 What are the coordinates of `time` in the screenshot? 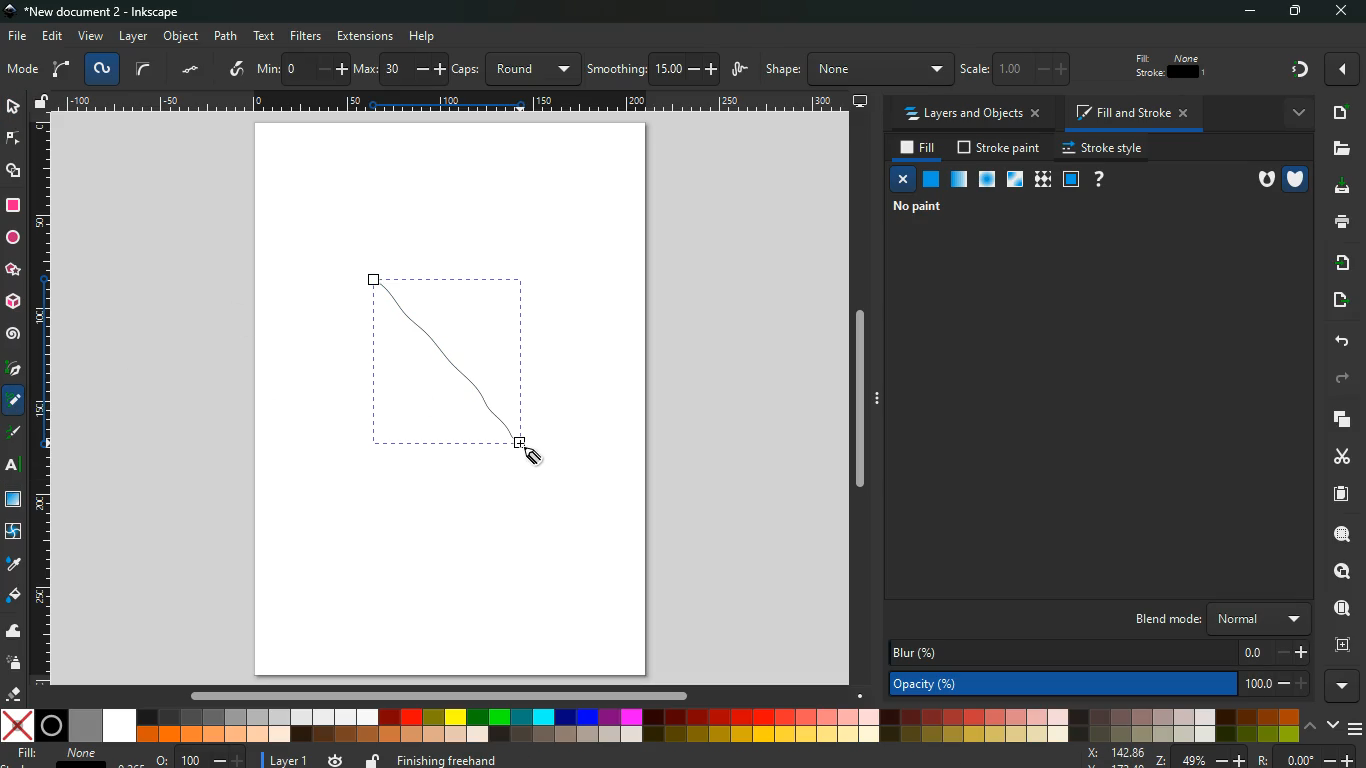 It's located at (337, 760).